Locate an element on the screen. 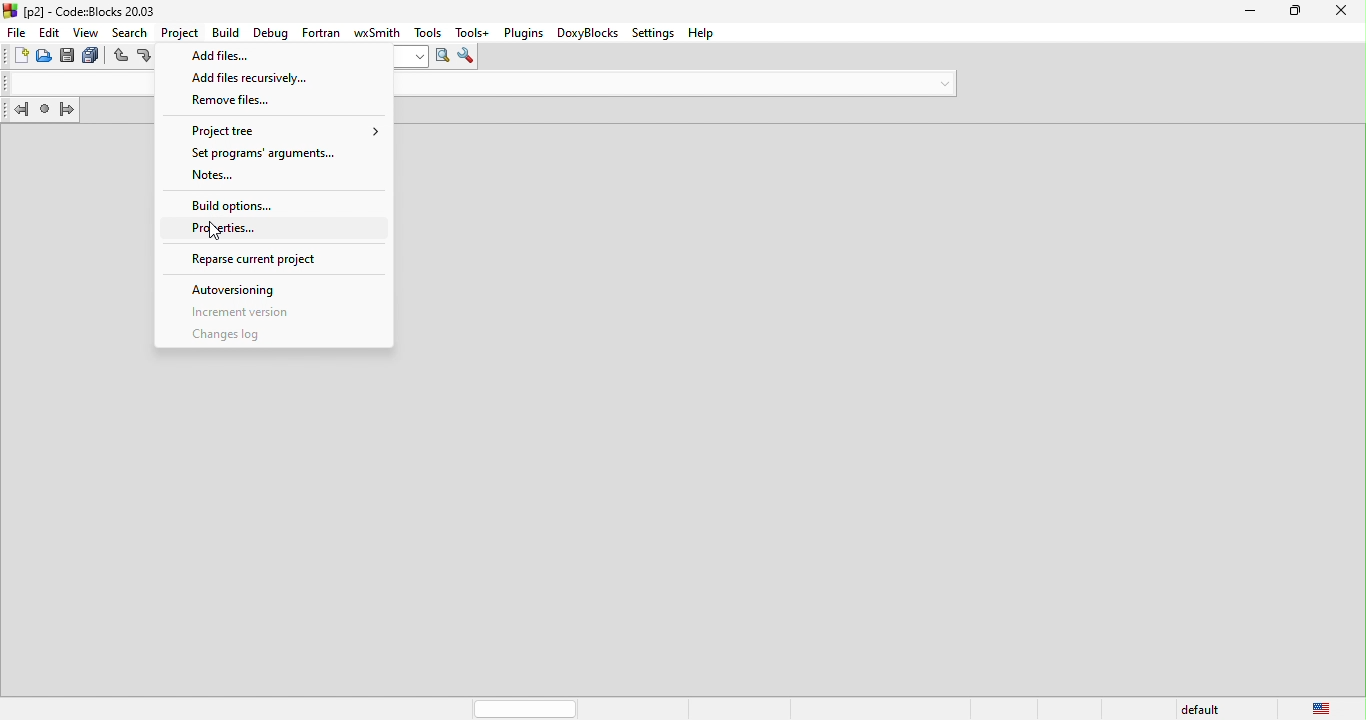  autoversioning is located at coordinates (248, 291).